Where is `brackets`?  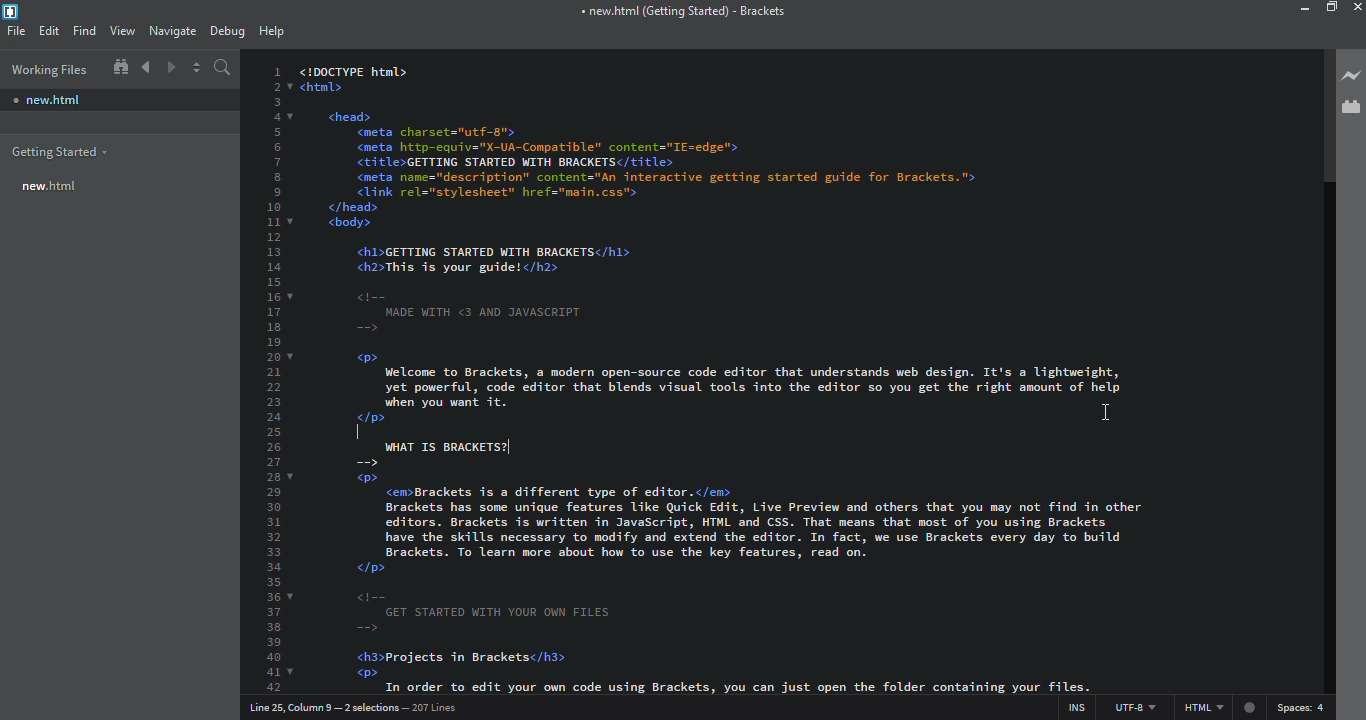
brackets is located at coordinates (11, 12).